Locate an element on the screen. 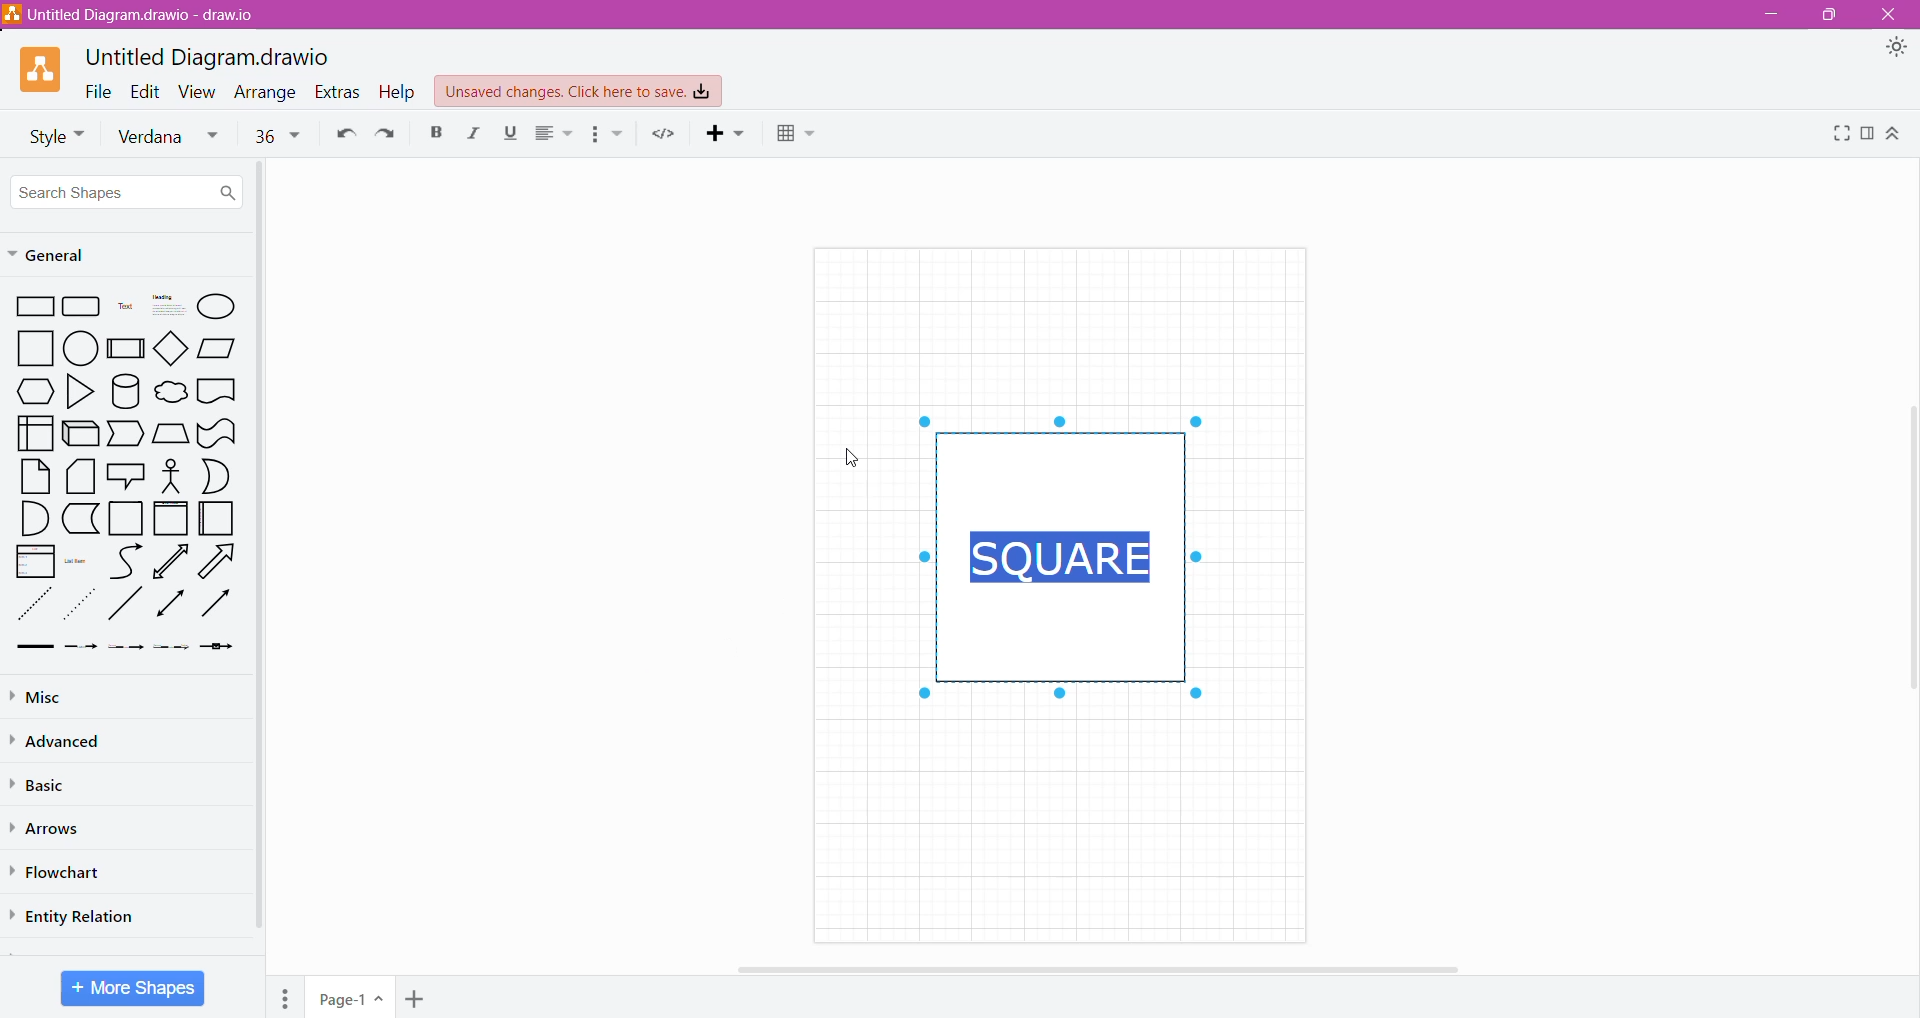 The height and width of the screenshot is (1018, 1920). Font Style is located at coordinates (51, 136).